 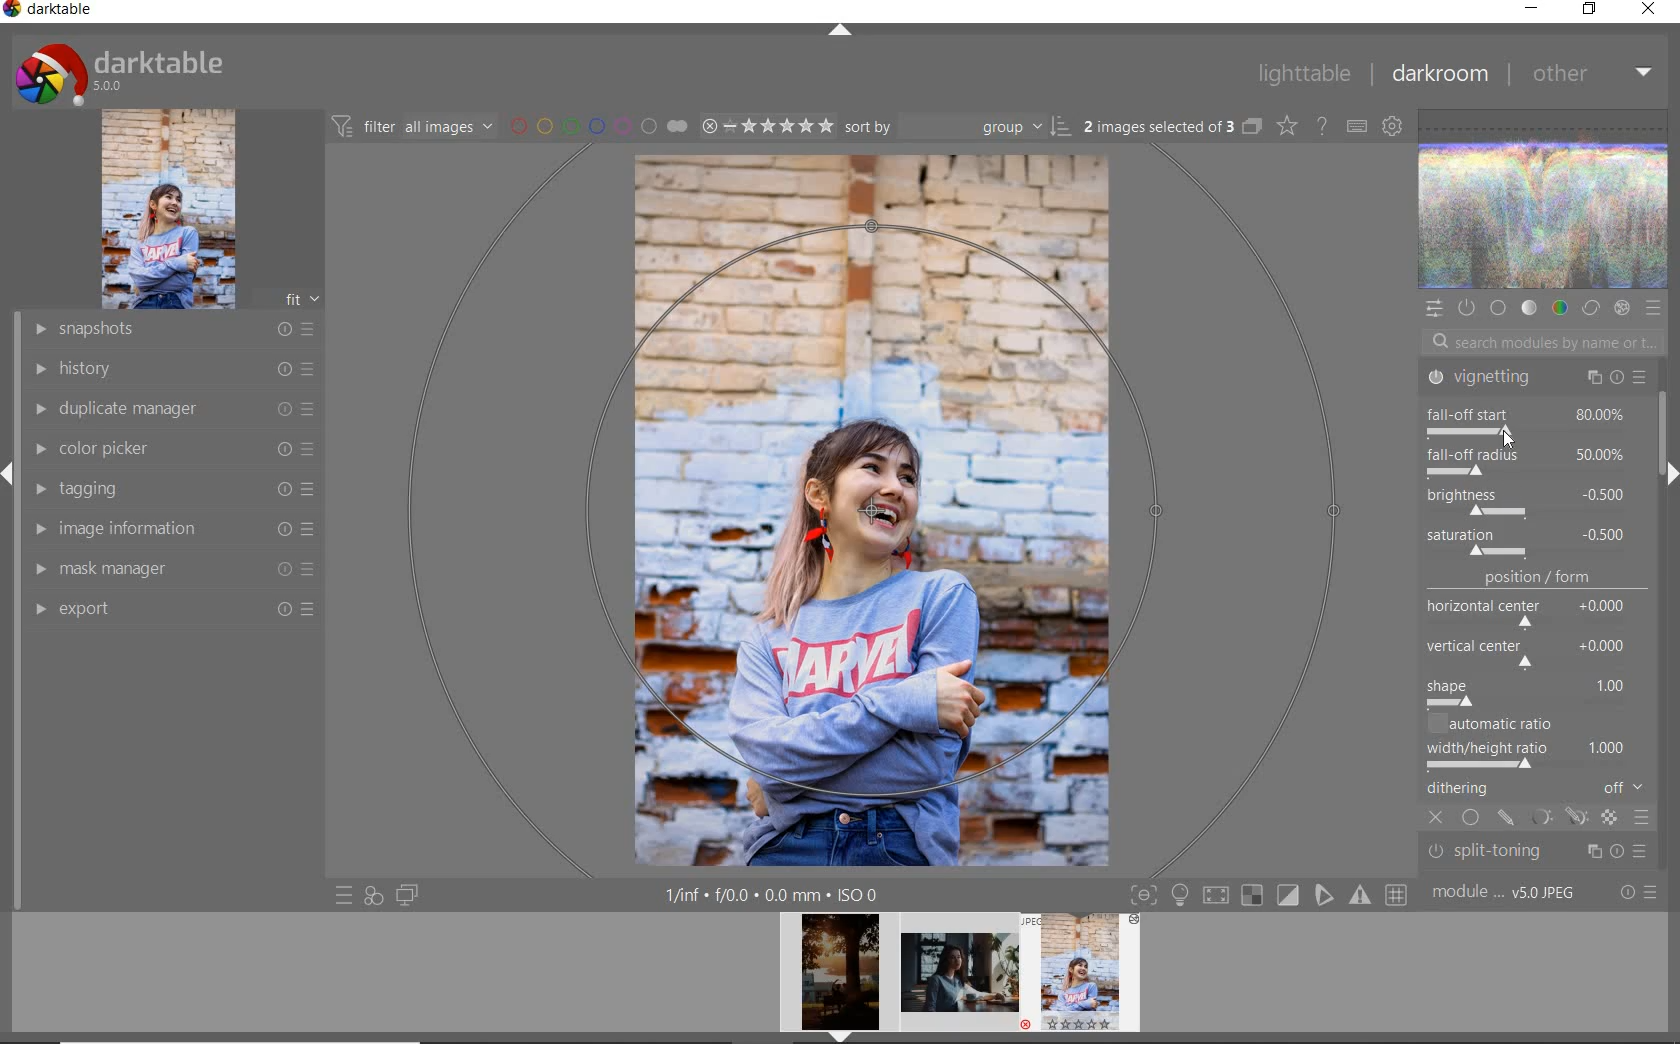 I want to click on tone, so click(x=1530, y=309).